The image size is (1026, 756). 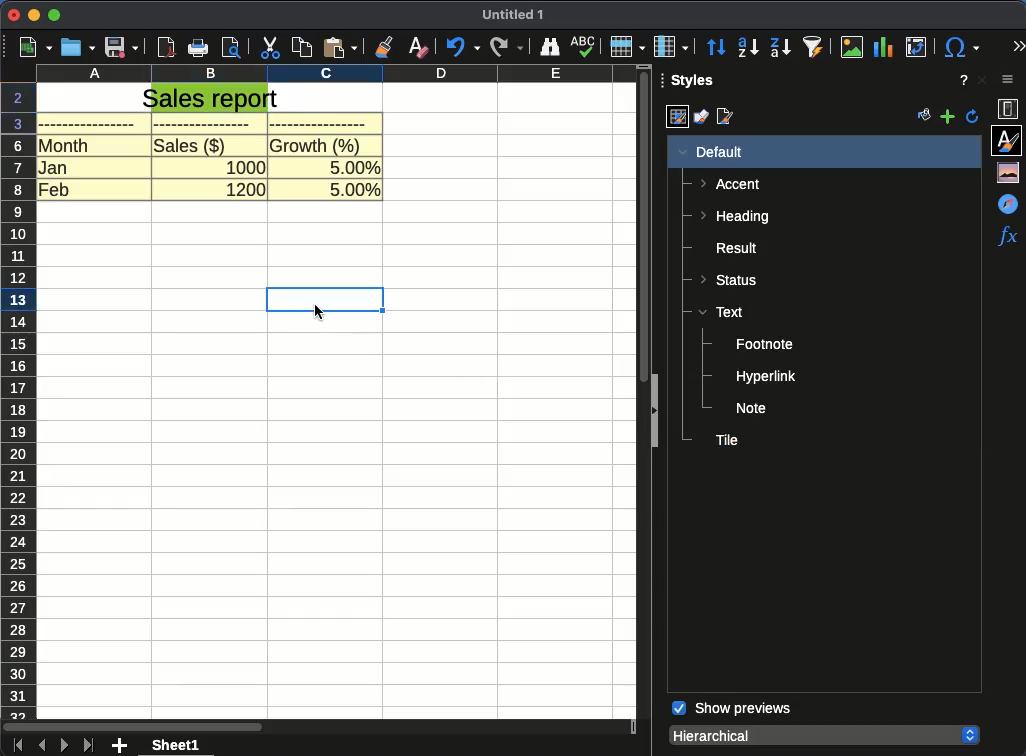 I want to click on hyperlink, so click(x=766, y=378).